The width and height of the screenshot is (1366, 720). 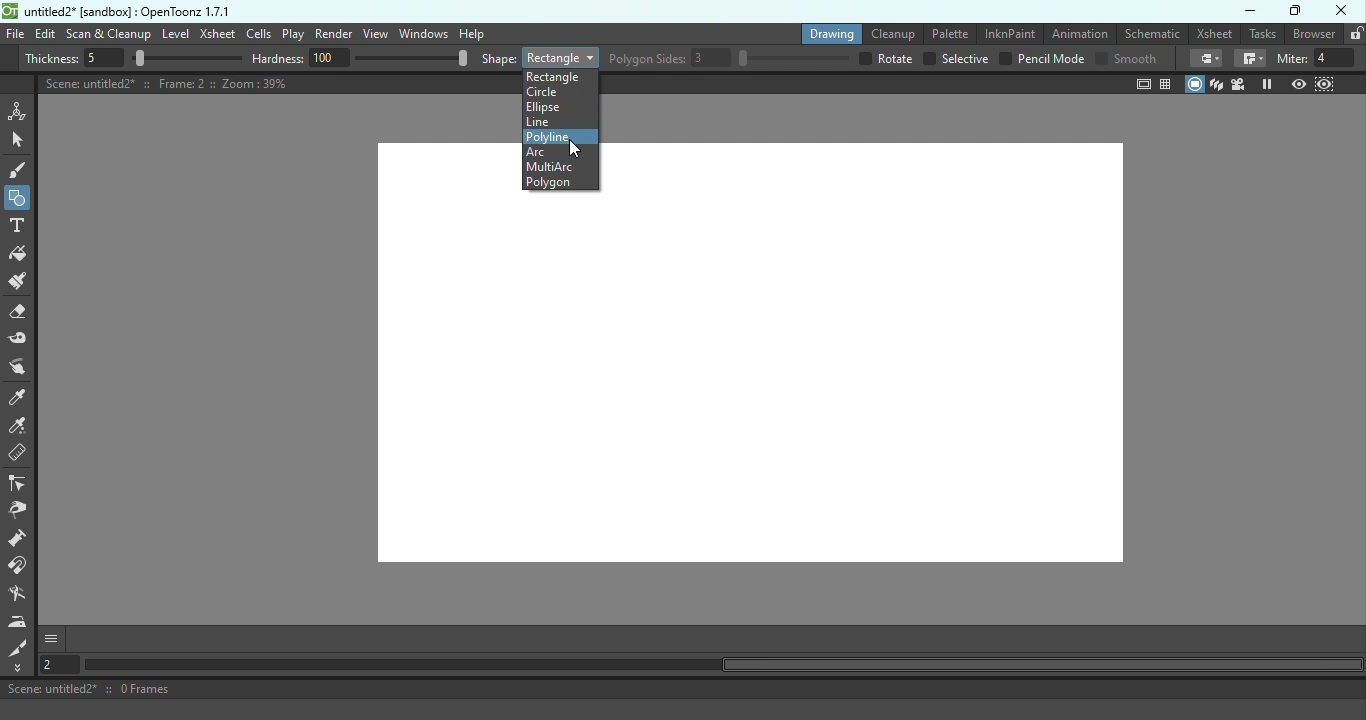 What do you see at coordinates (548, 166) in the screenshot?
I see `MultiArc` at bounding box center [548, 166].